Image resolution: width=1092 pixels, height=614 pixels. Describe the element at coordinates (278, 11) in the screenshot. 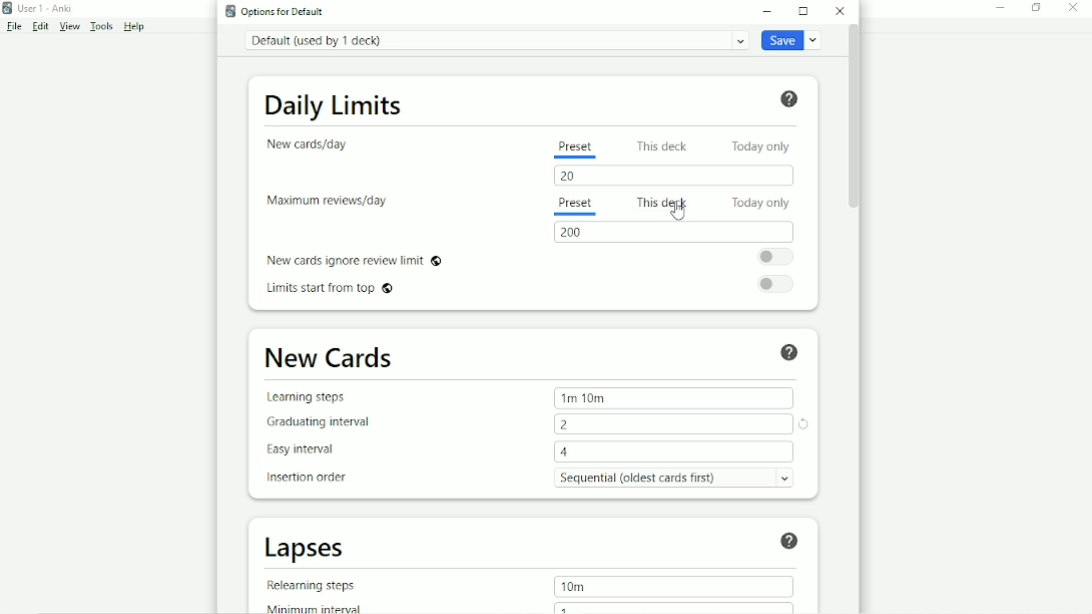

I see `Options for Default` at that location.